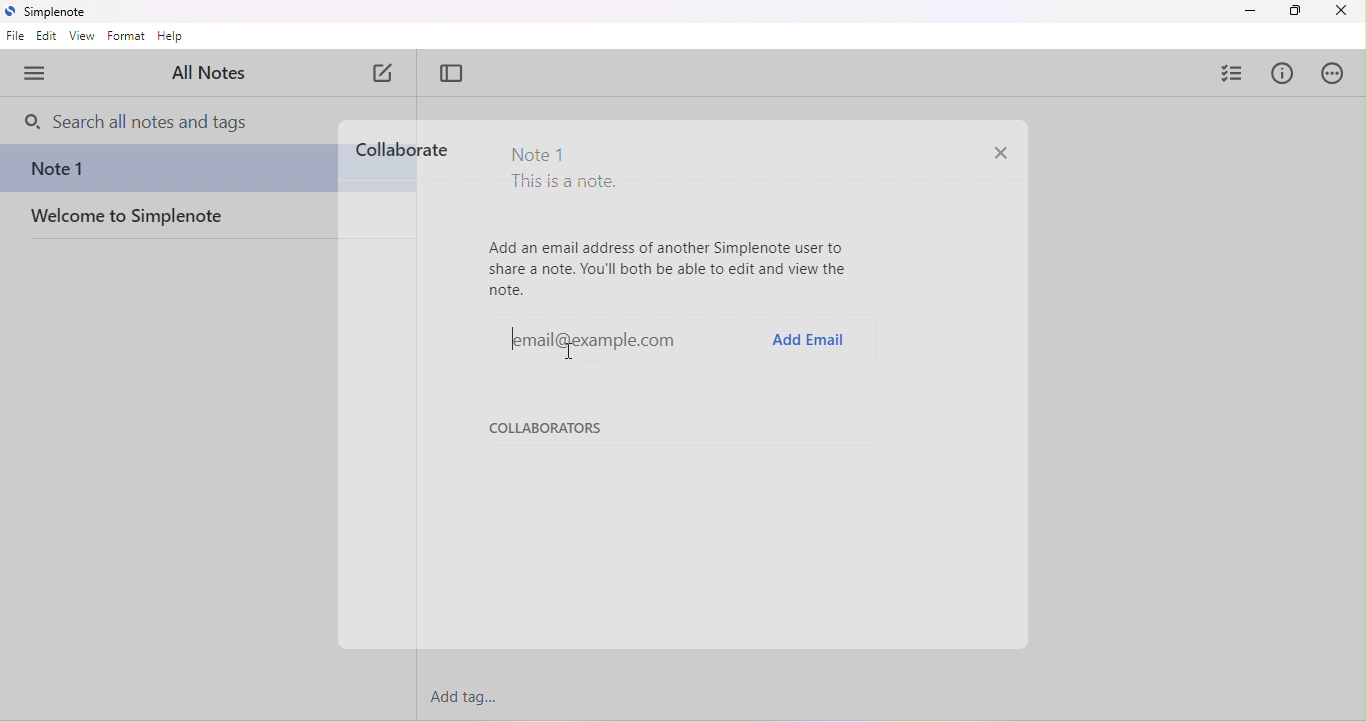  Describe the element at coordinates (808, 339) in the screenshot. I see `add email` at that location.